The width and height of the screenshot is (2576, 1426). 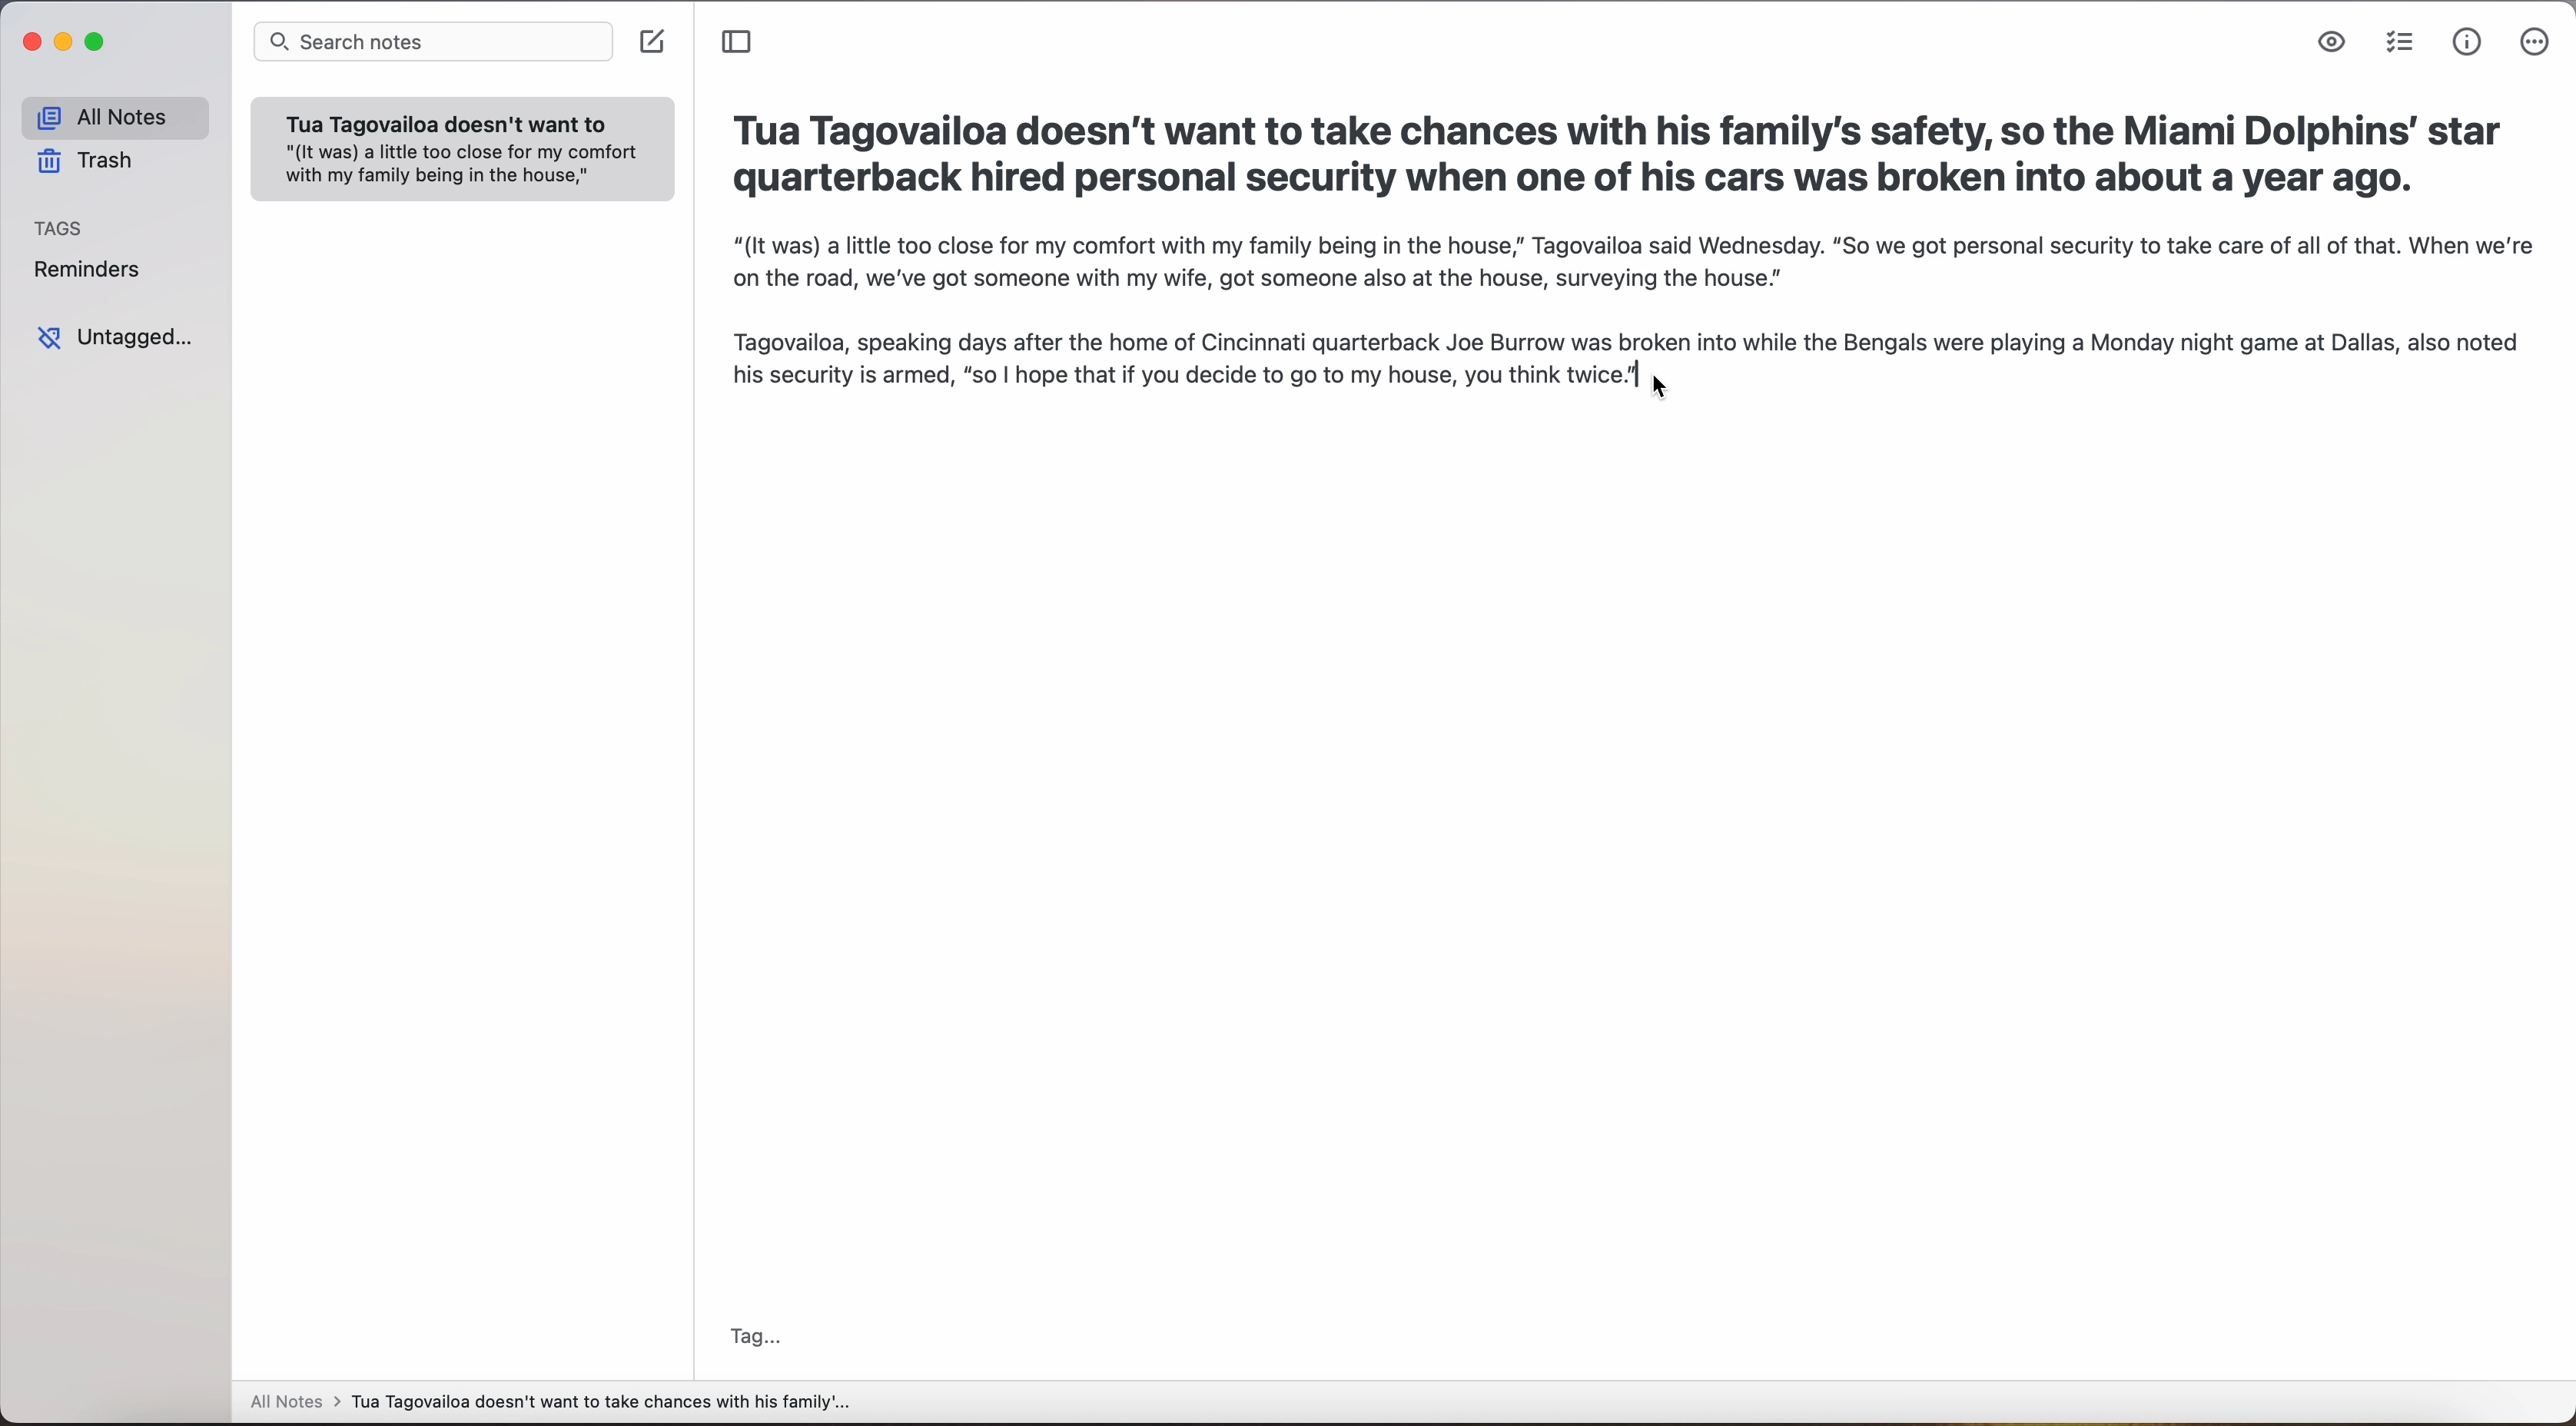 What do you see at coordinates (61, 228) in the screenshot?
I see `tags` at bounding box center [61, 228].